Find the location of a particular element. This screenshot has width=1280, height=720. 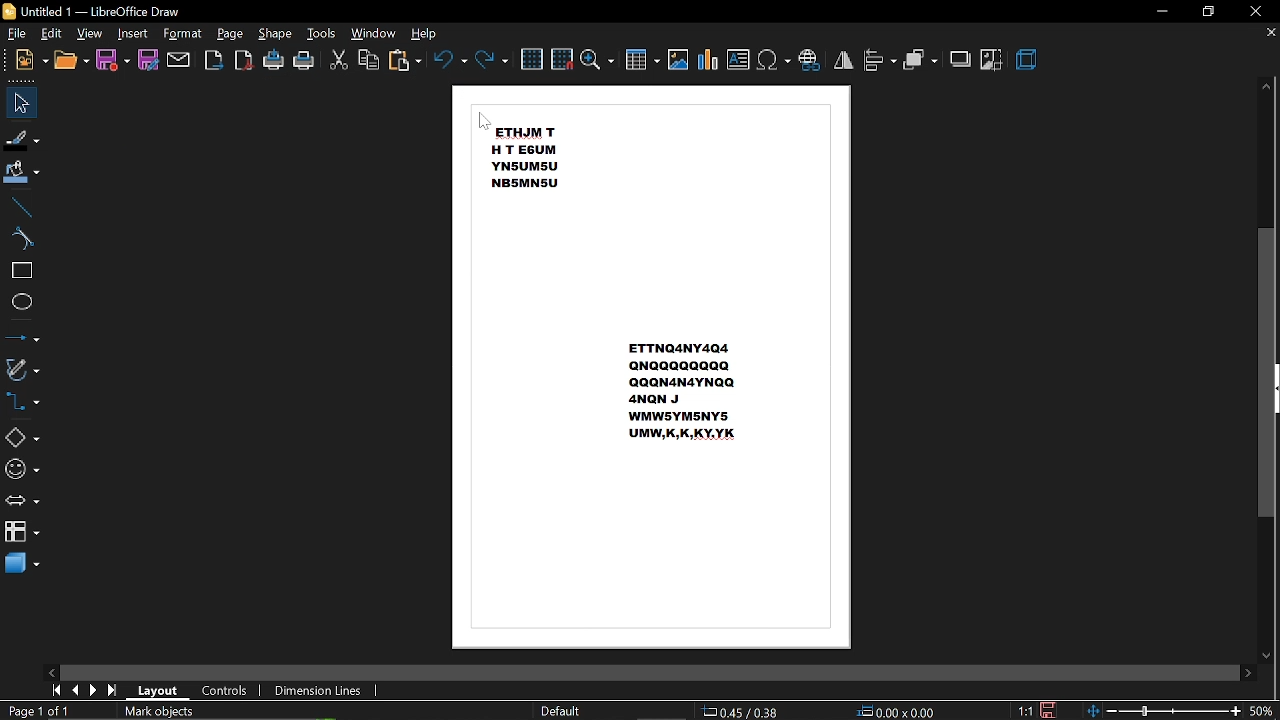

close is located at coordinates (1258, 11).